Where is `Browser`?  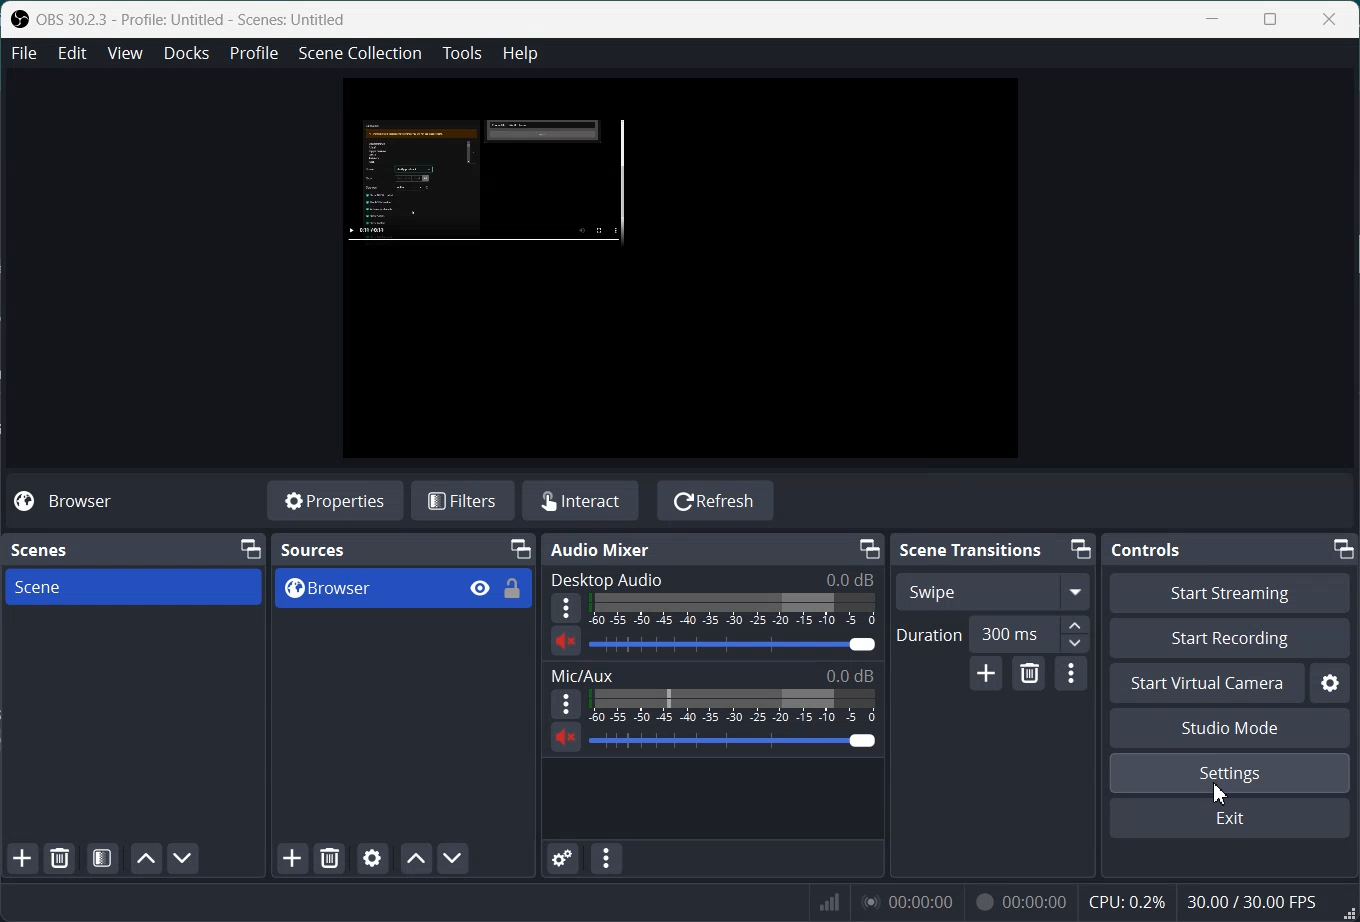 Browser is located at coordinates (364, 588).